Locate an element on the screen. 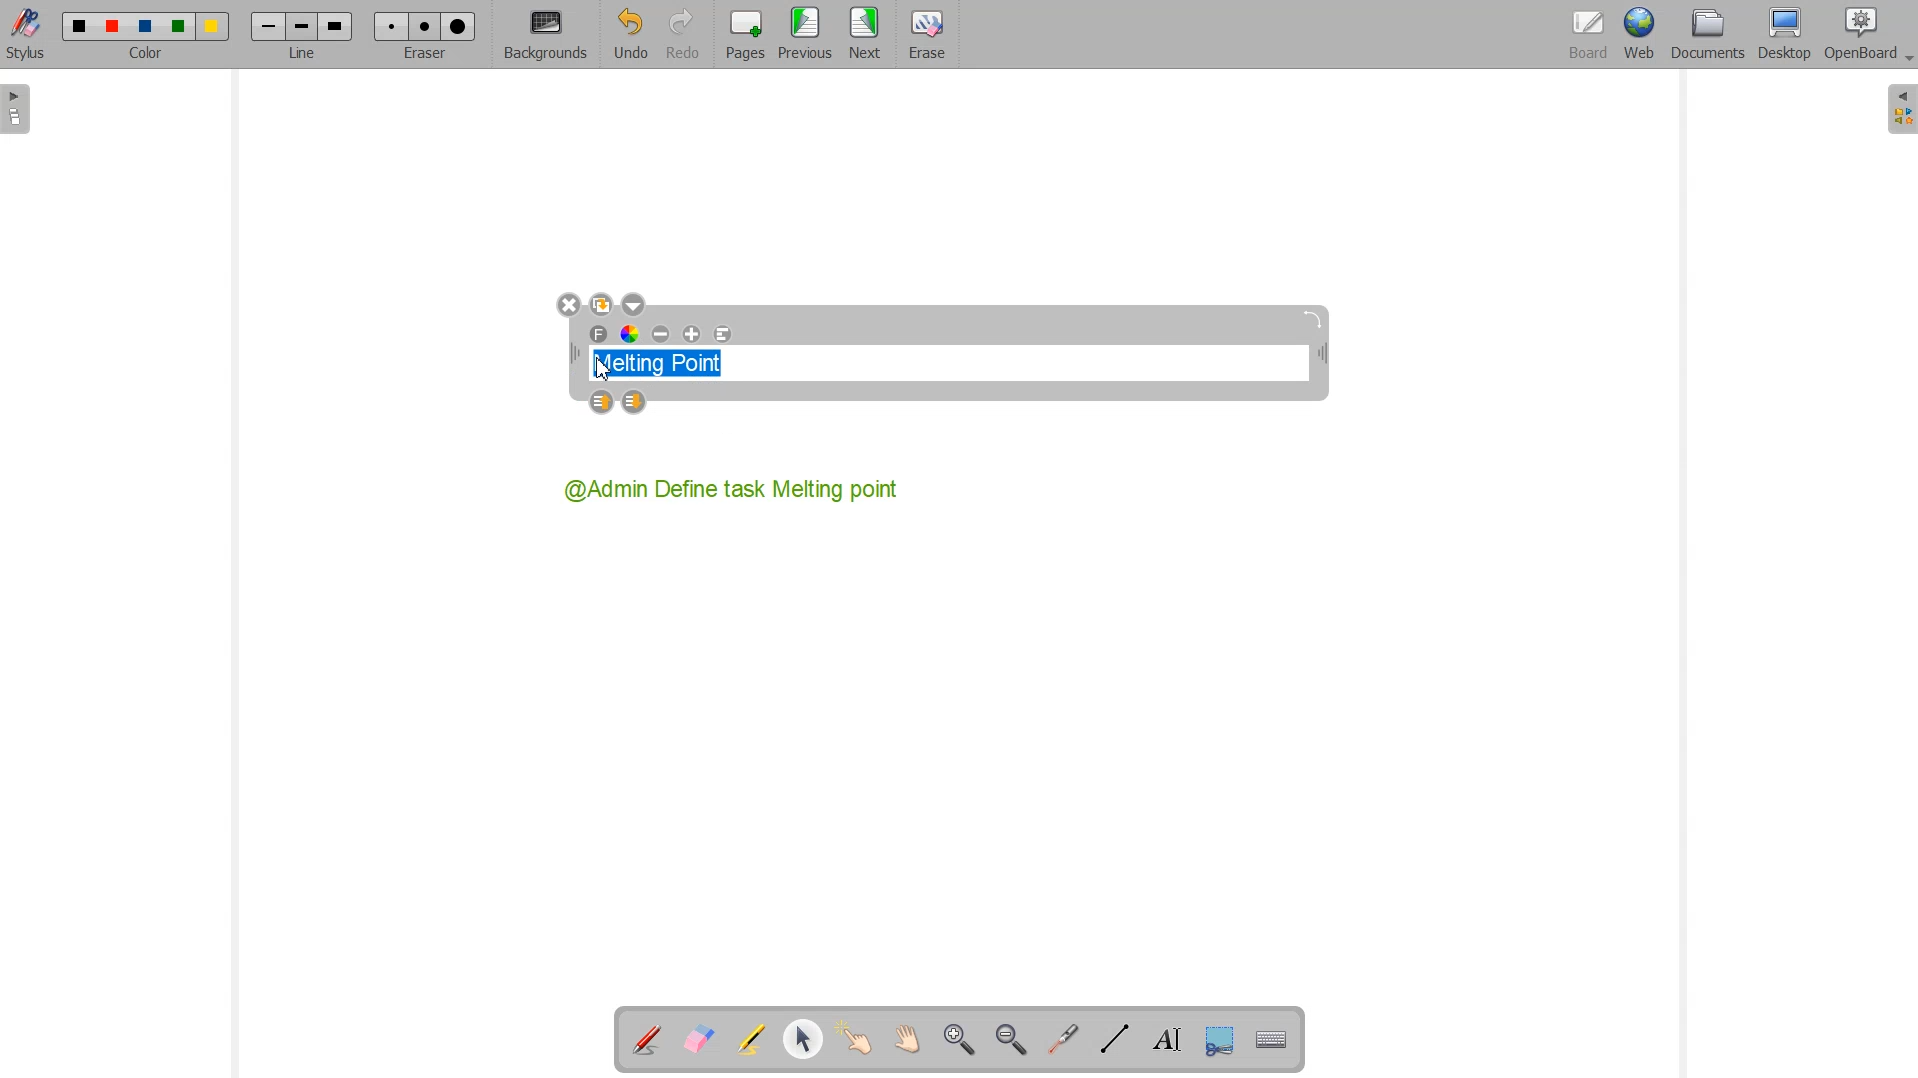  Maximize text size is located at coordinates (691, 335).